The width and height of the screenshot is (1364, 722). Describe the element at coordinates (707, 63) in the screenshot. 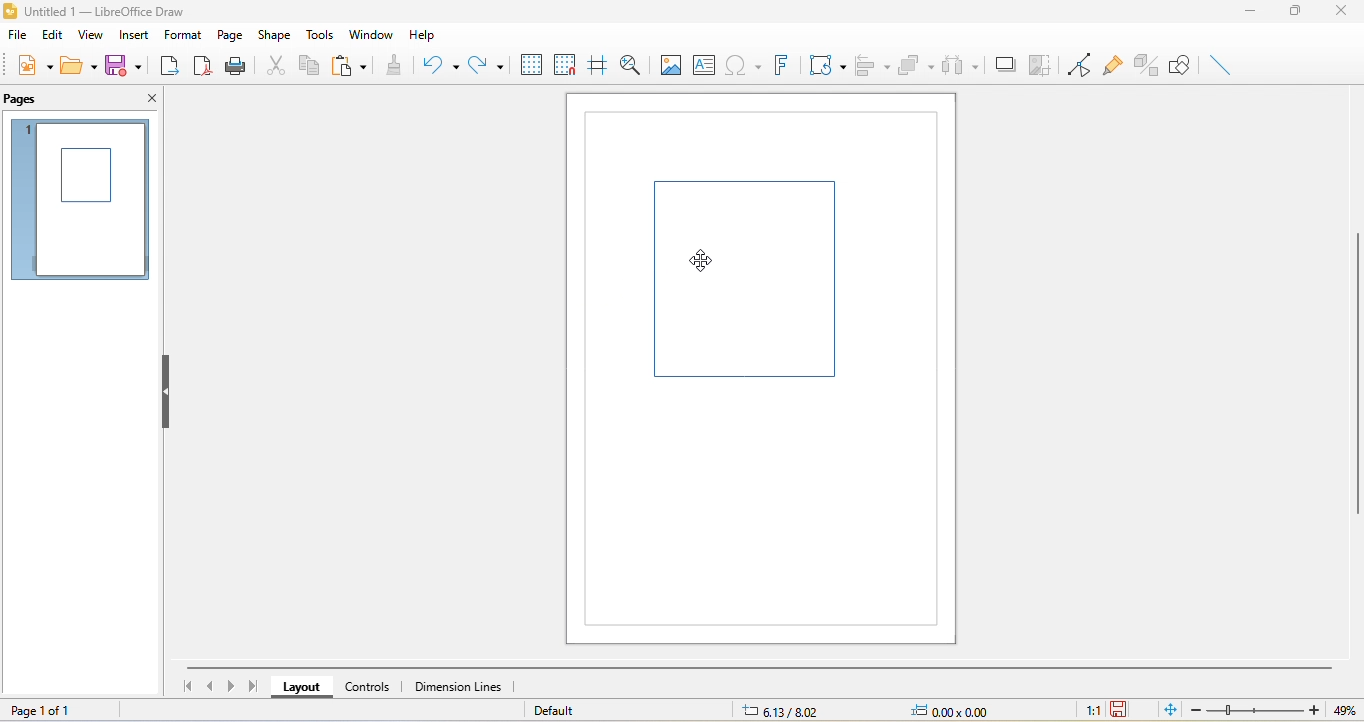

I see `text box` at that location.